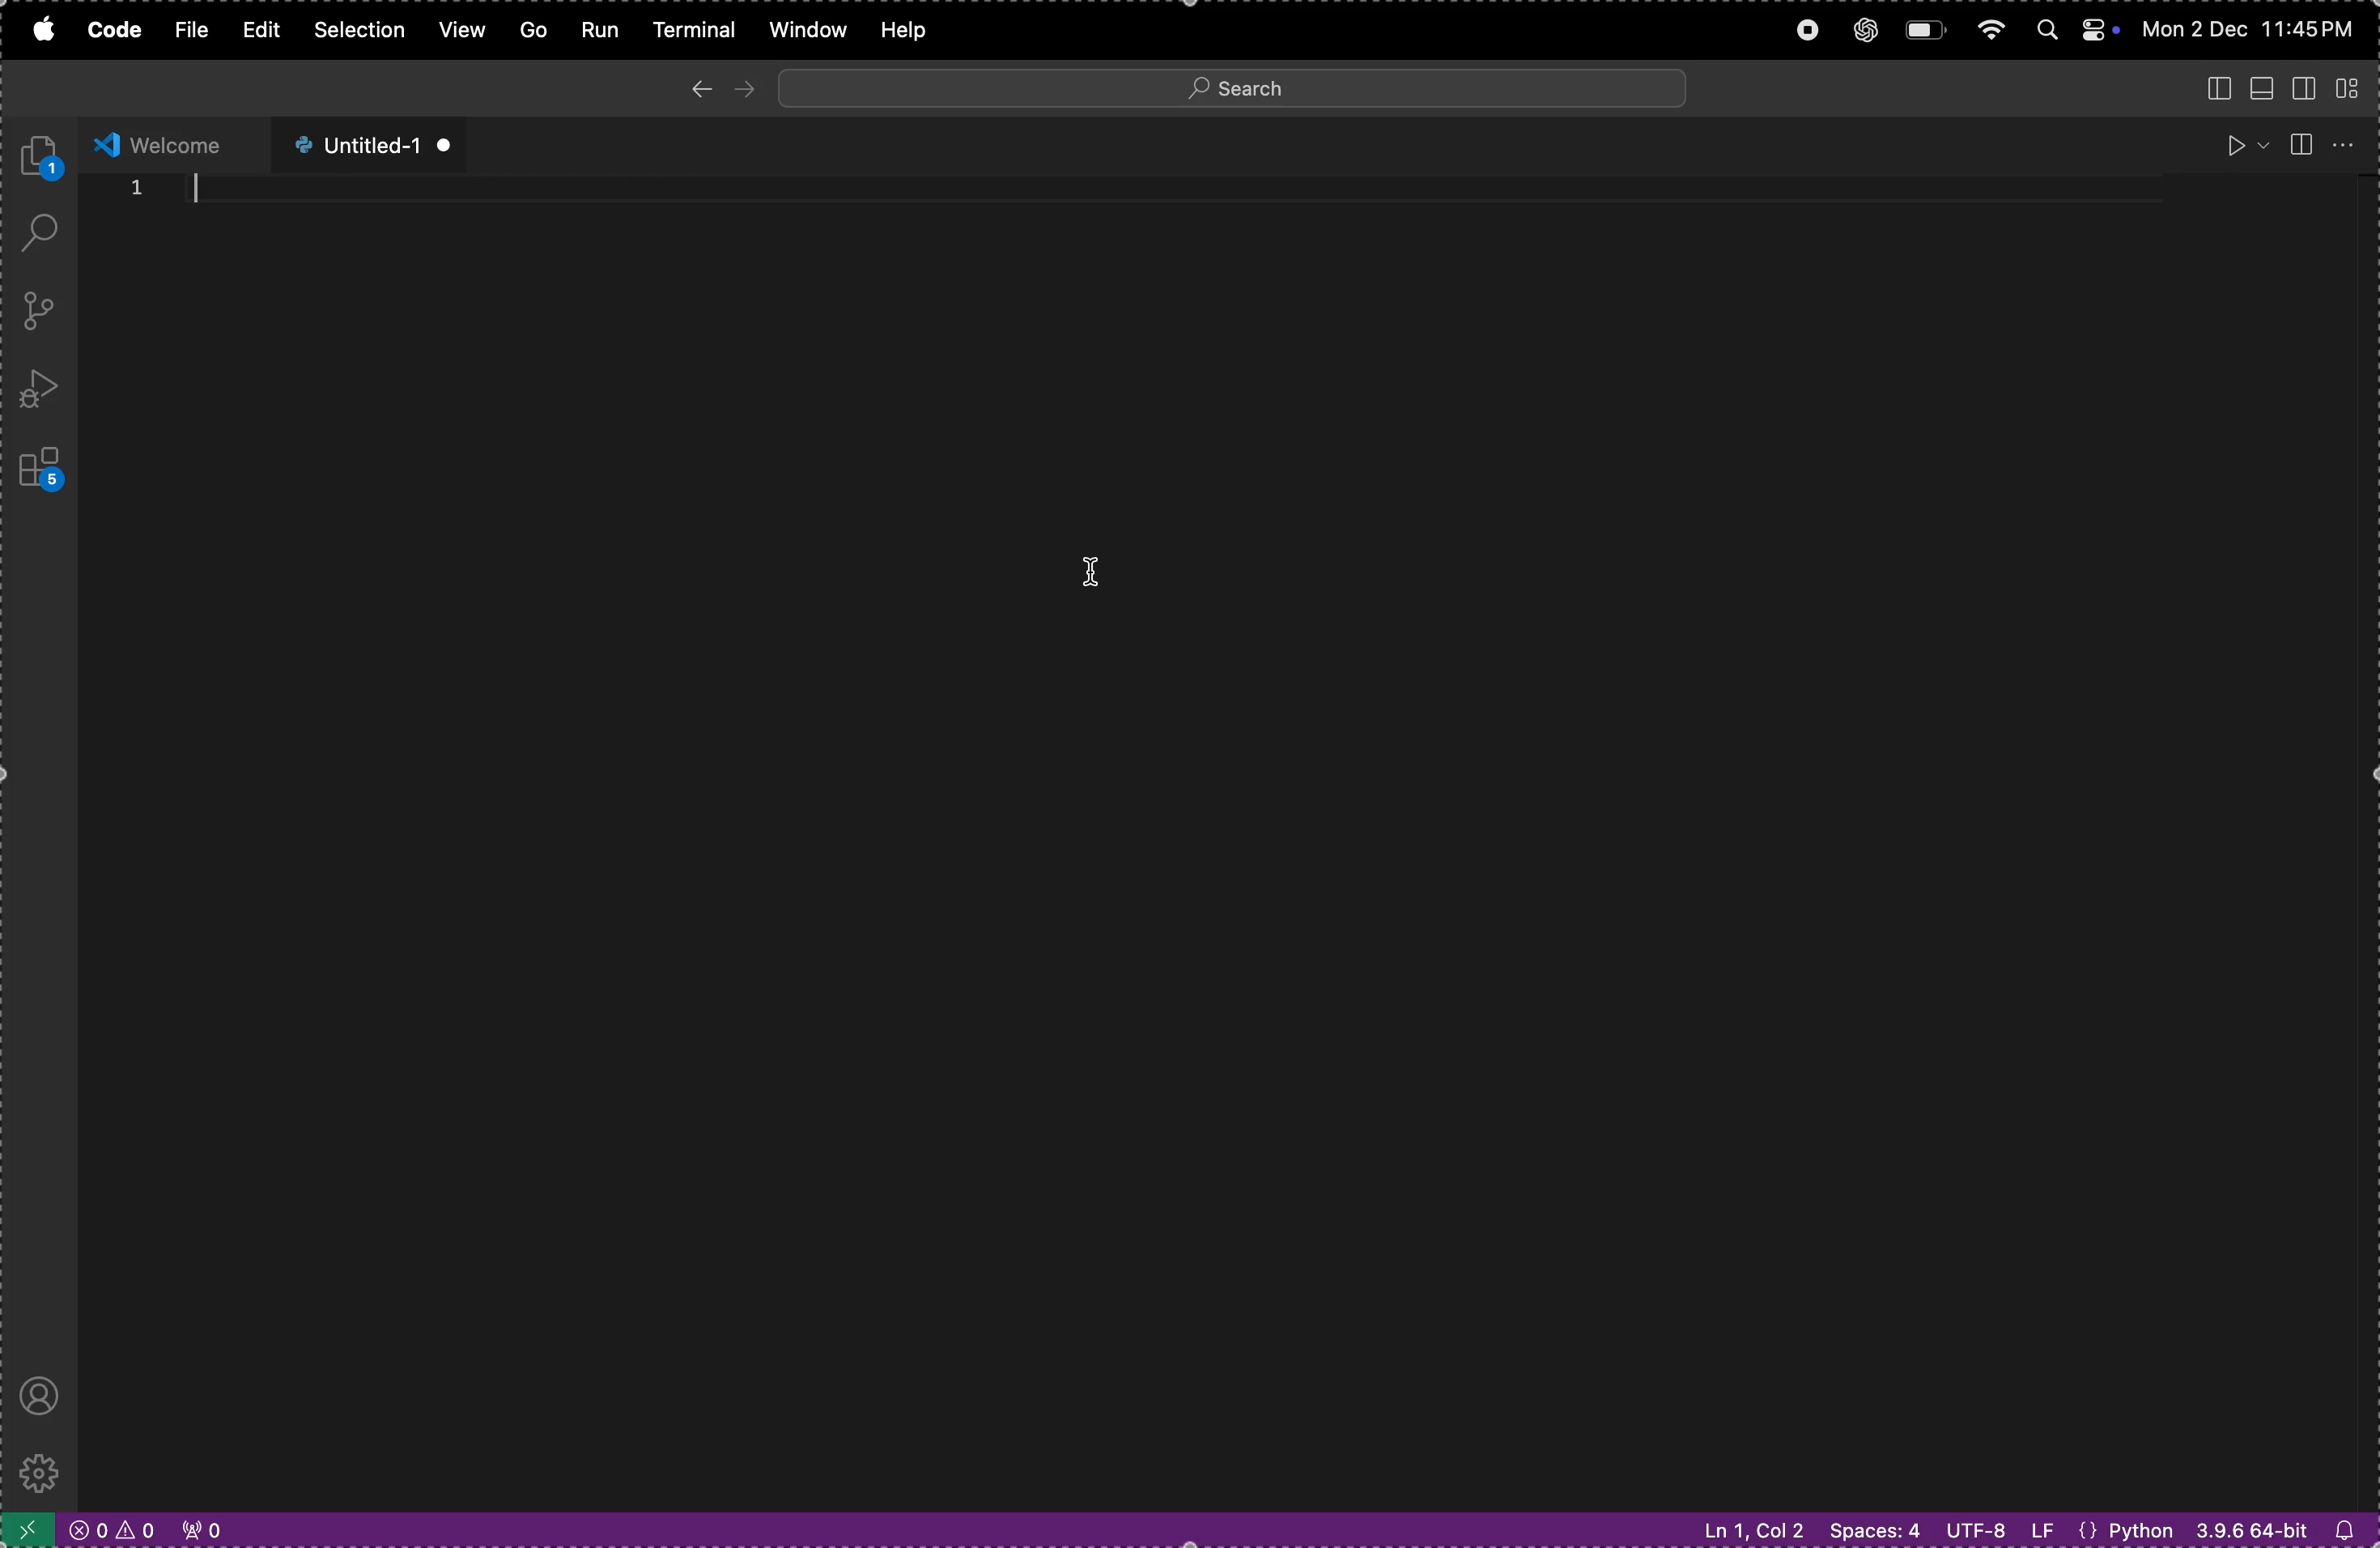 The width and height of the screenshot is (2380, 1548). I want to click on code, so click(106, 30).